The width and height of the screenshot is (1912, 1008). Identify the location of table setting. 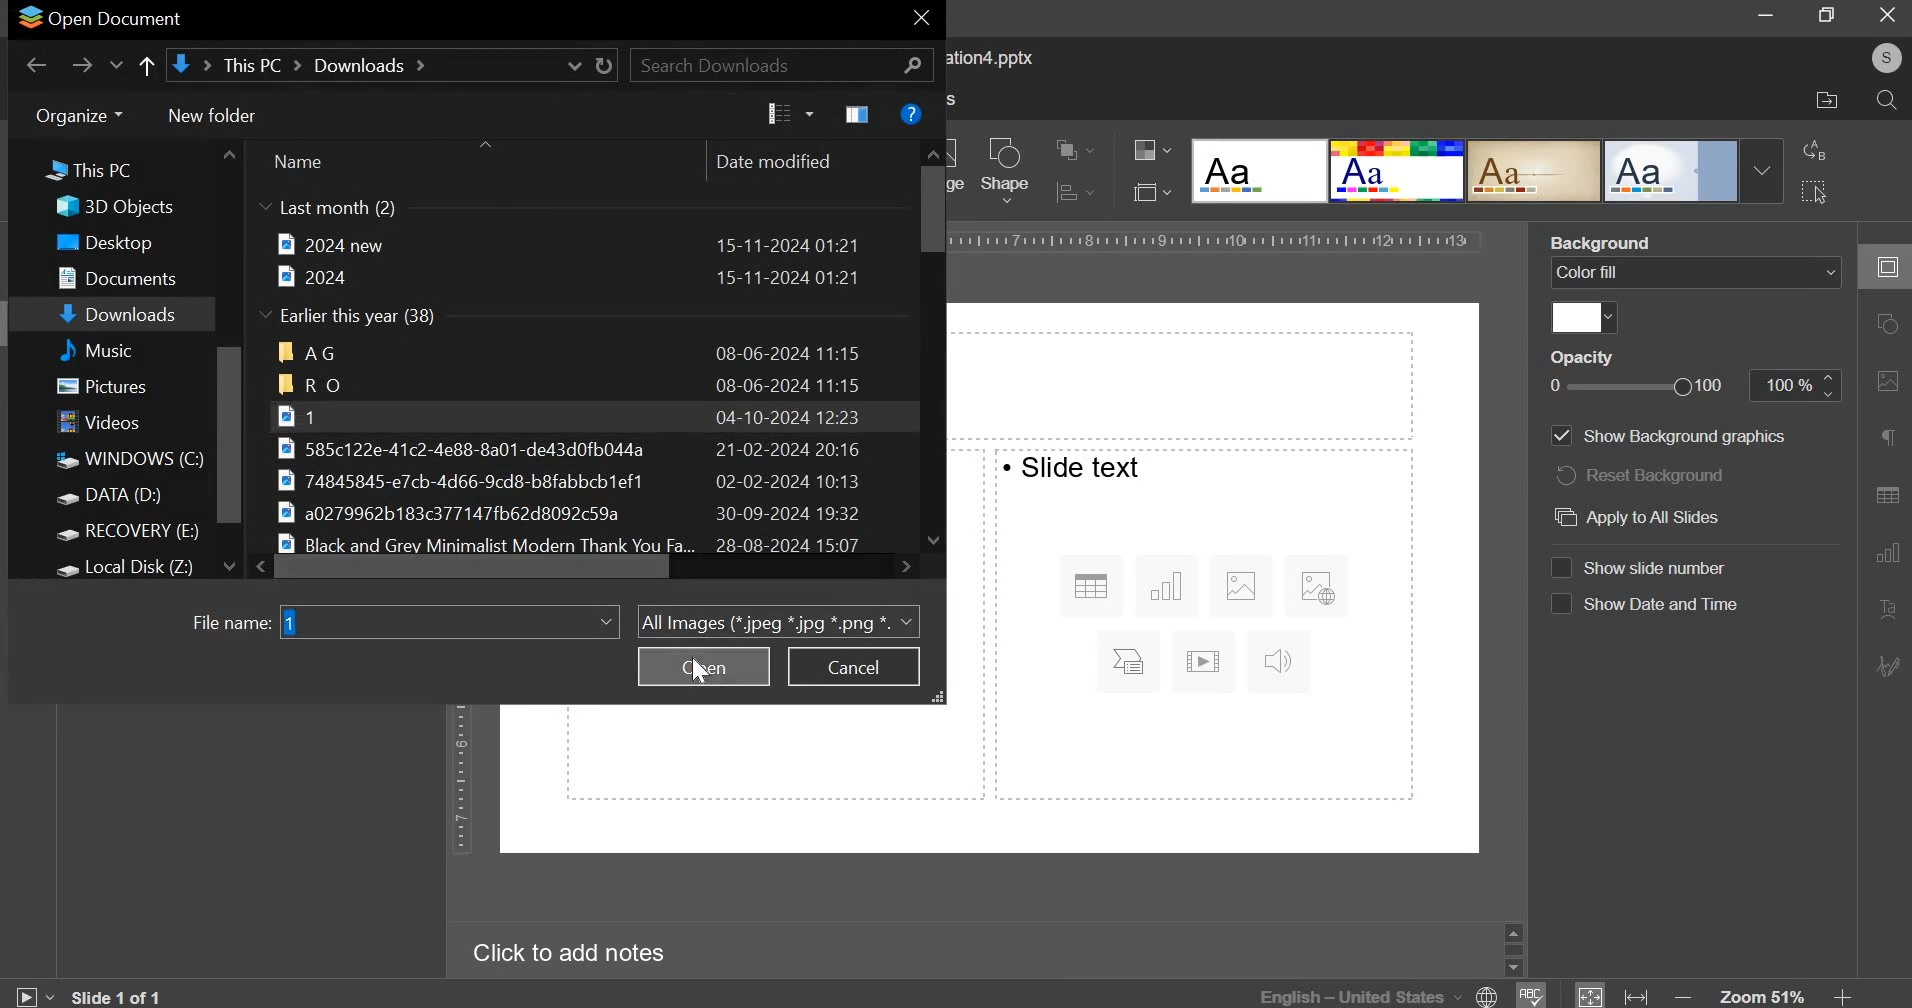
(1886, 490).